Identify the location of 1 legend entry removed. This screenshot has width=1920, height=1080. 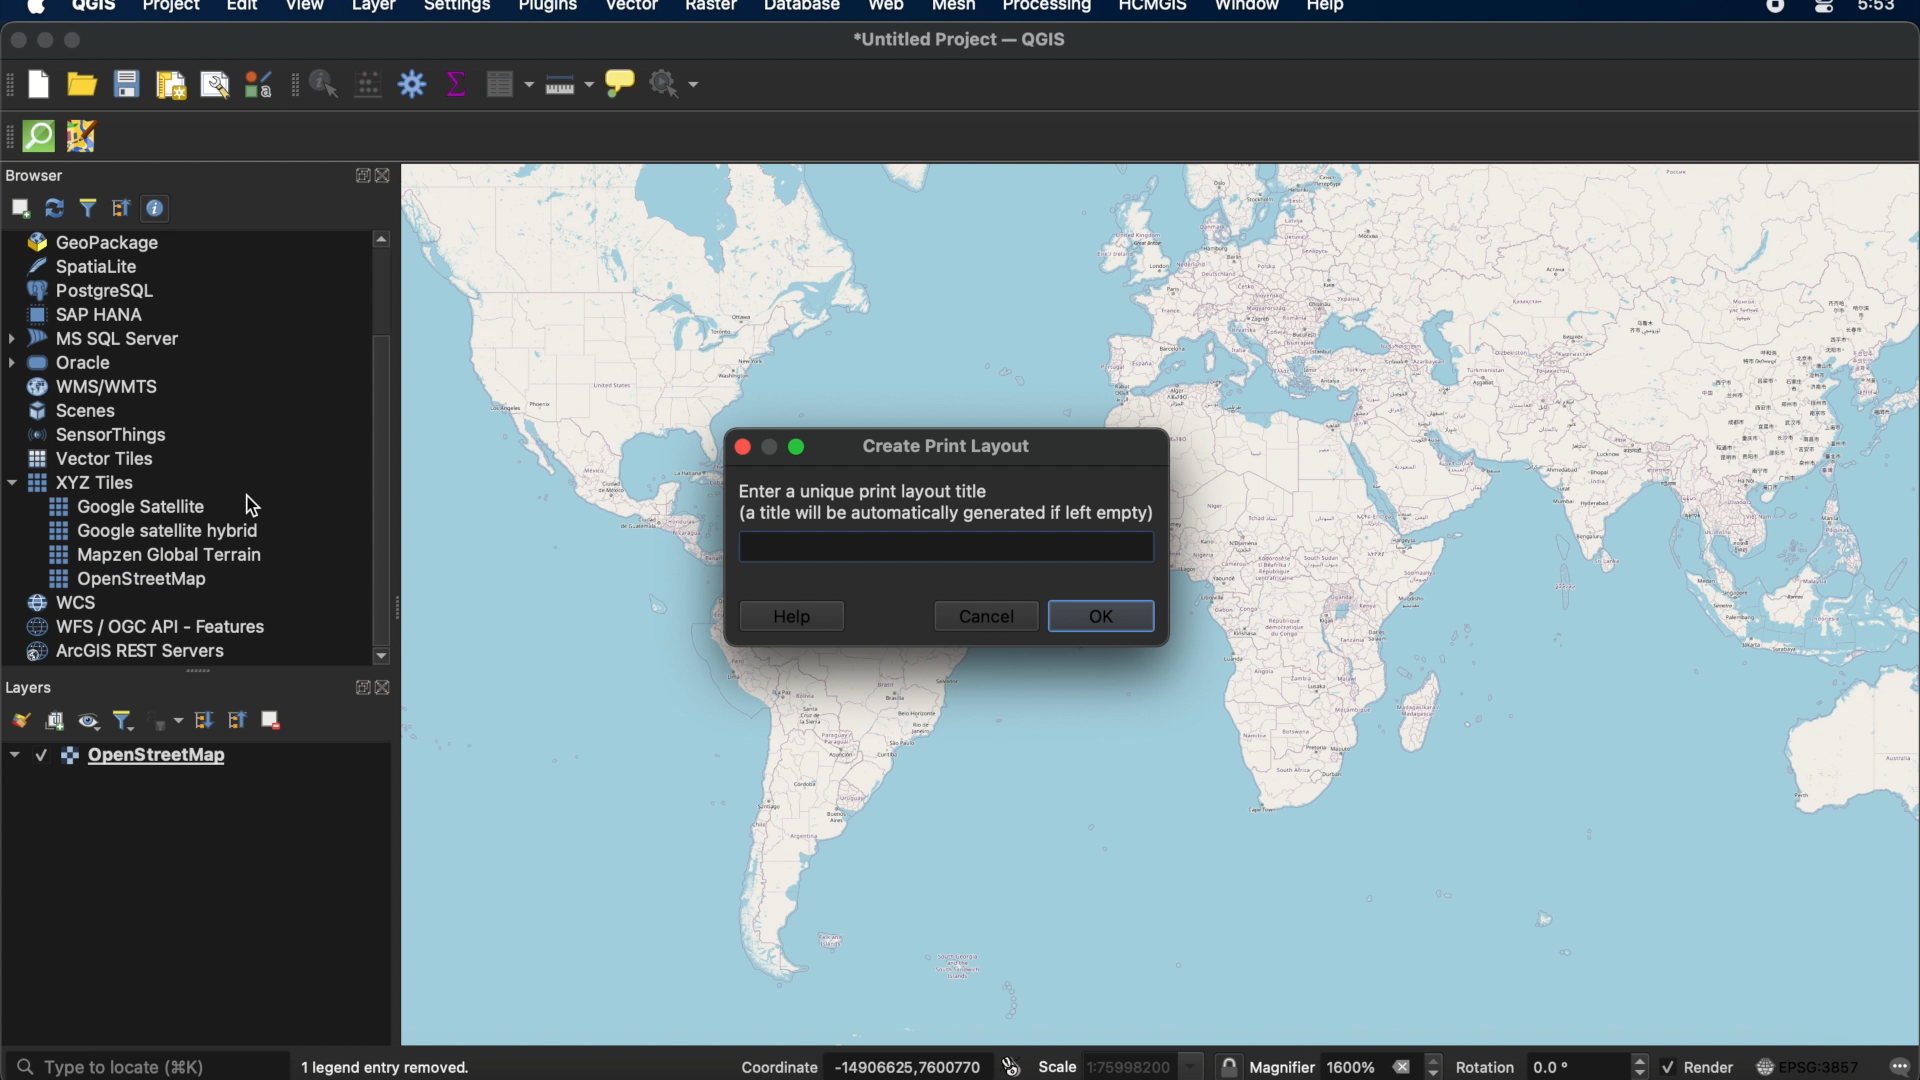
(387, 1067).